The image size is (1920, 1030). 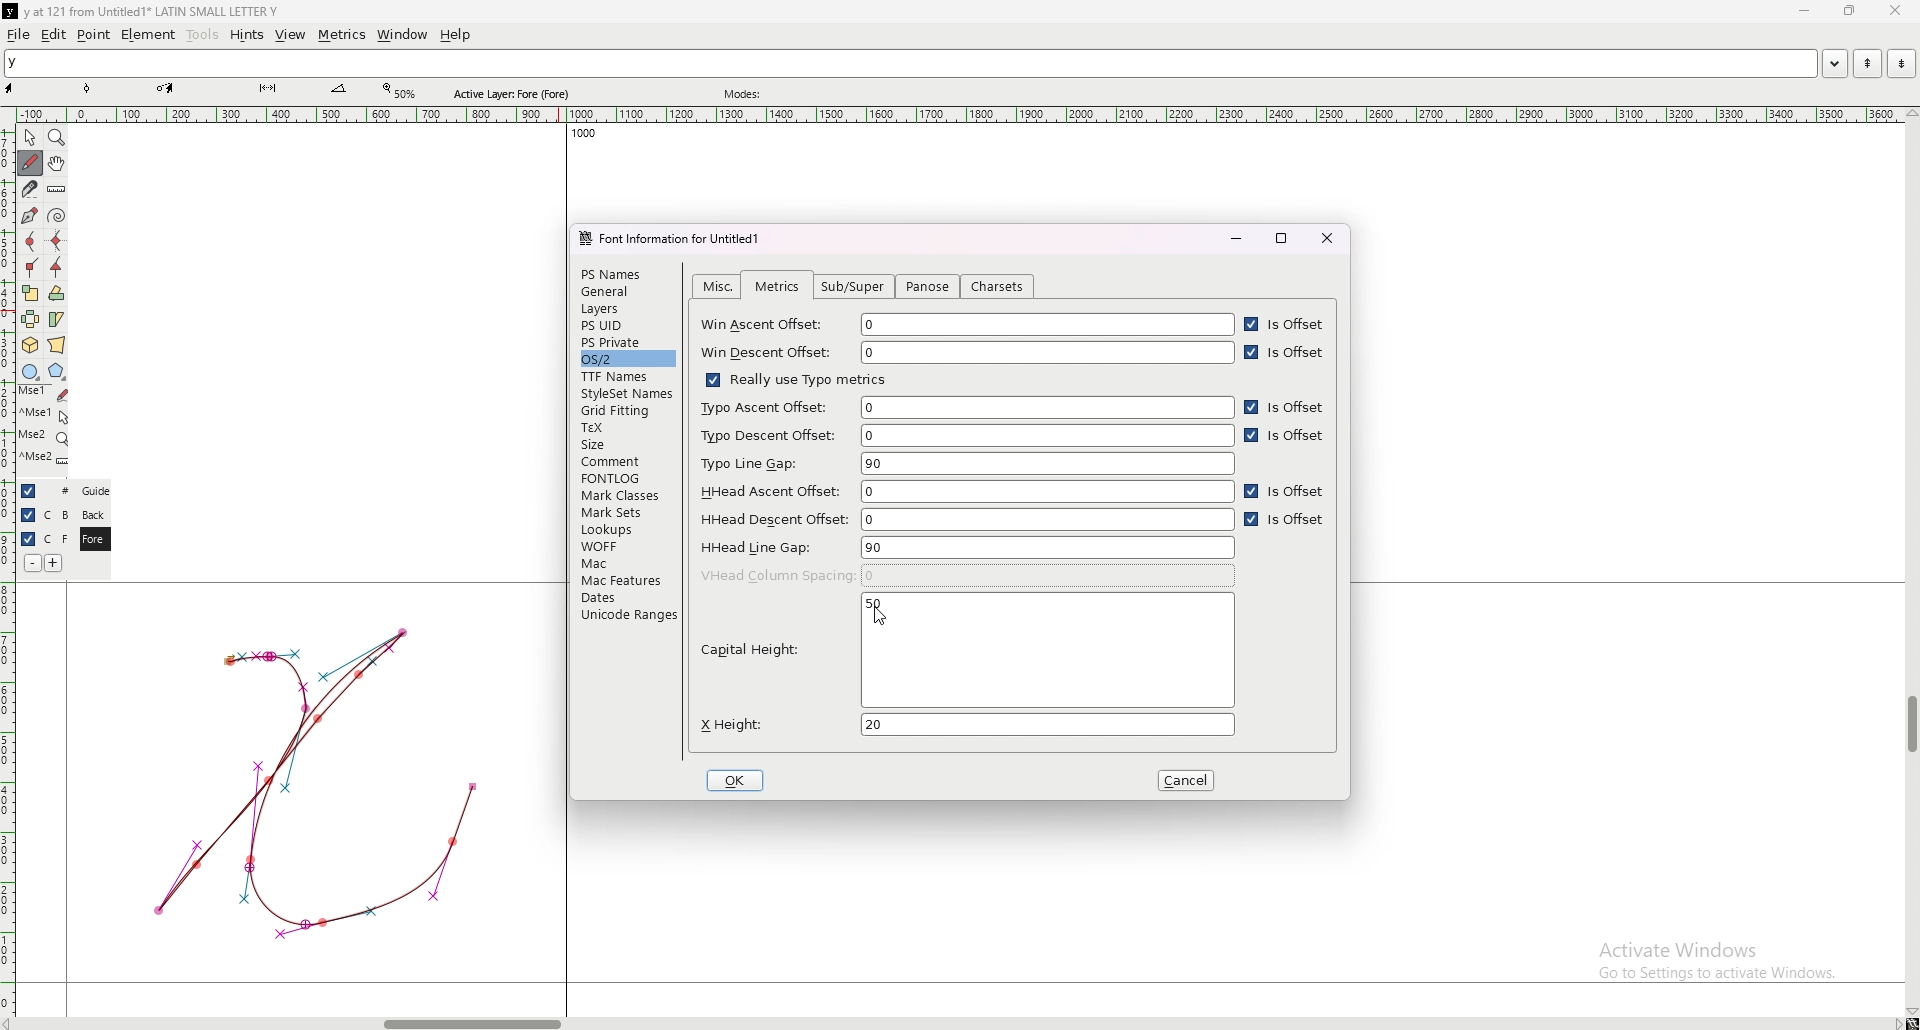 I want to click on close, so click(x=1328, y=238).